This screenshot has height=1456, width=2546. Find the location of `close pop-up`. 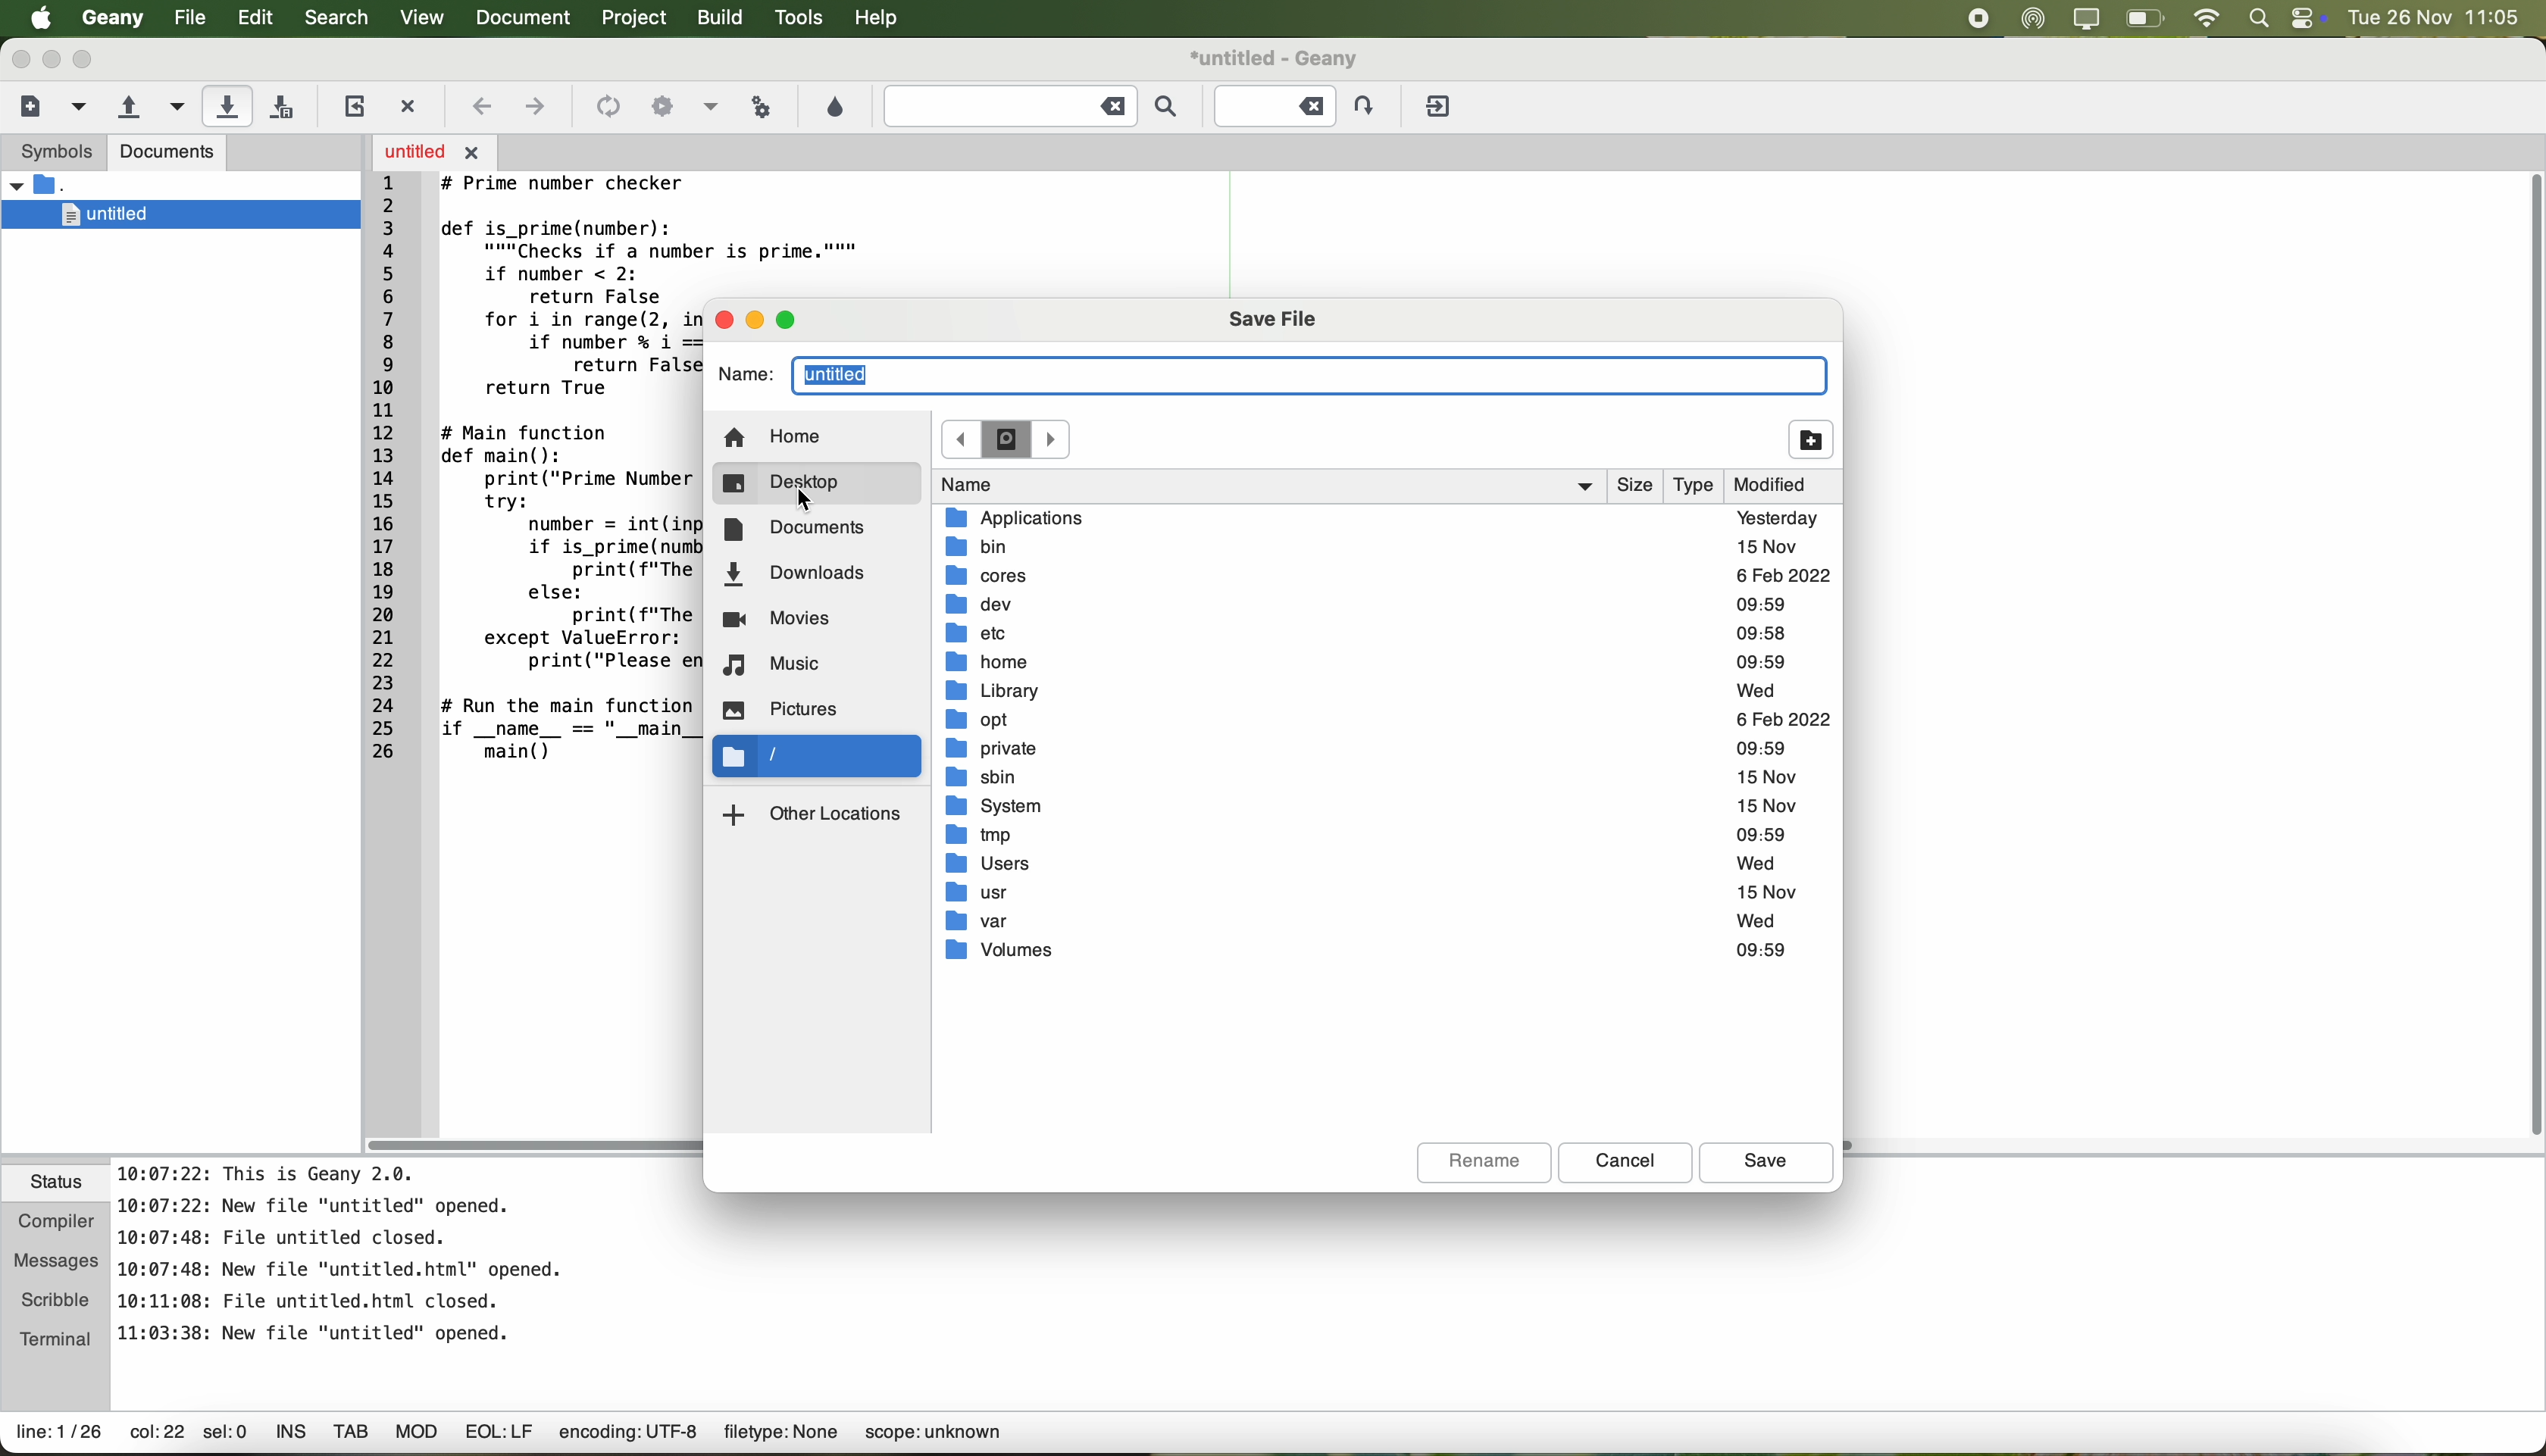

close pop-up is located at coordinates (722, 319).